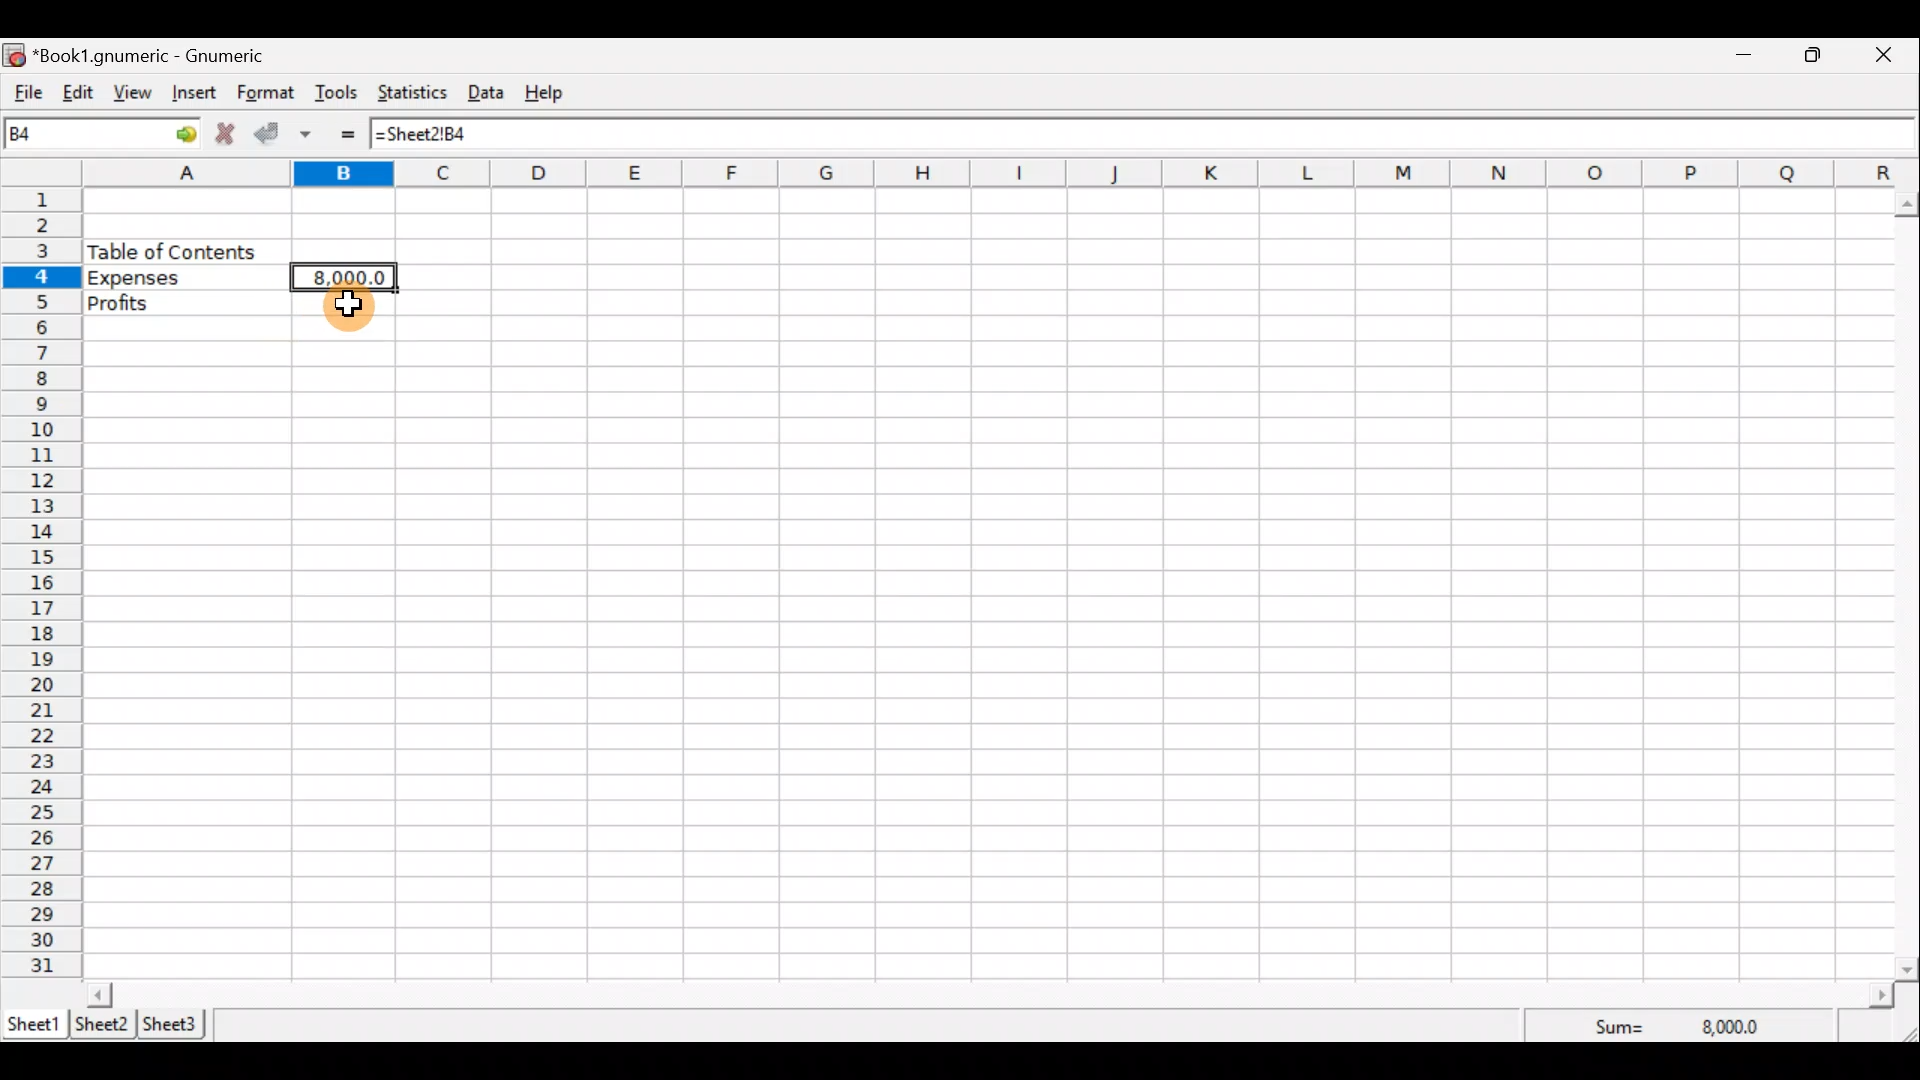 The width and height of the screenshot is (1920, 1080). What do you see at coordinates (160, 56) in the screenshot?
I see `“Book1.gnumeric - Gnumeric` at bounding box center [160, 56].